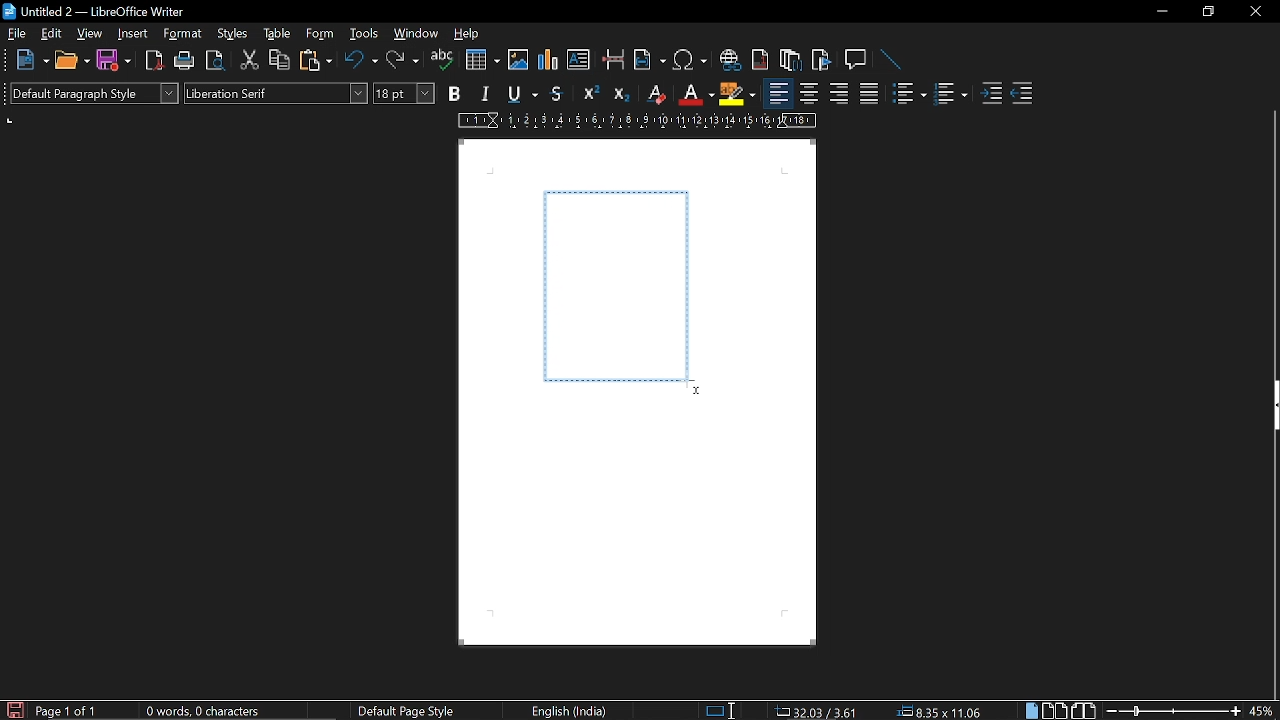 The width and height of the screenshot is (1280, 720). Describe the element at coordinates (690, 63) in the screenshot. I see `insert symbol` at that location.